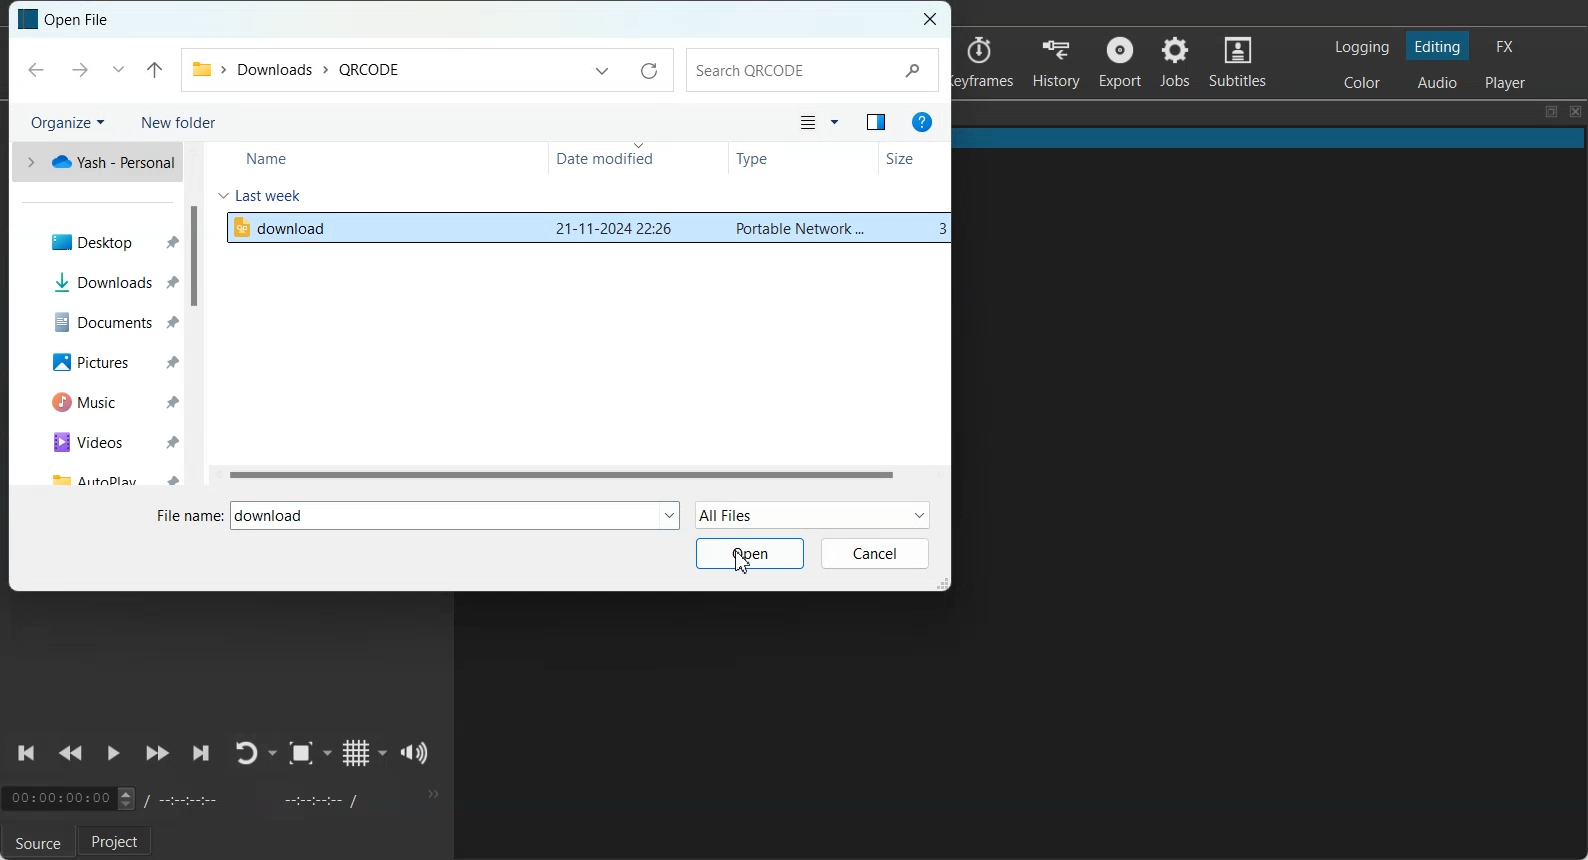 This screenshot has height=860, width=1588. What do you see at coordinates (876, 123) in the screenshot?
I see `Show the preview pane` at bounding box center [876, 123].